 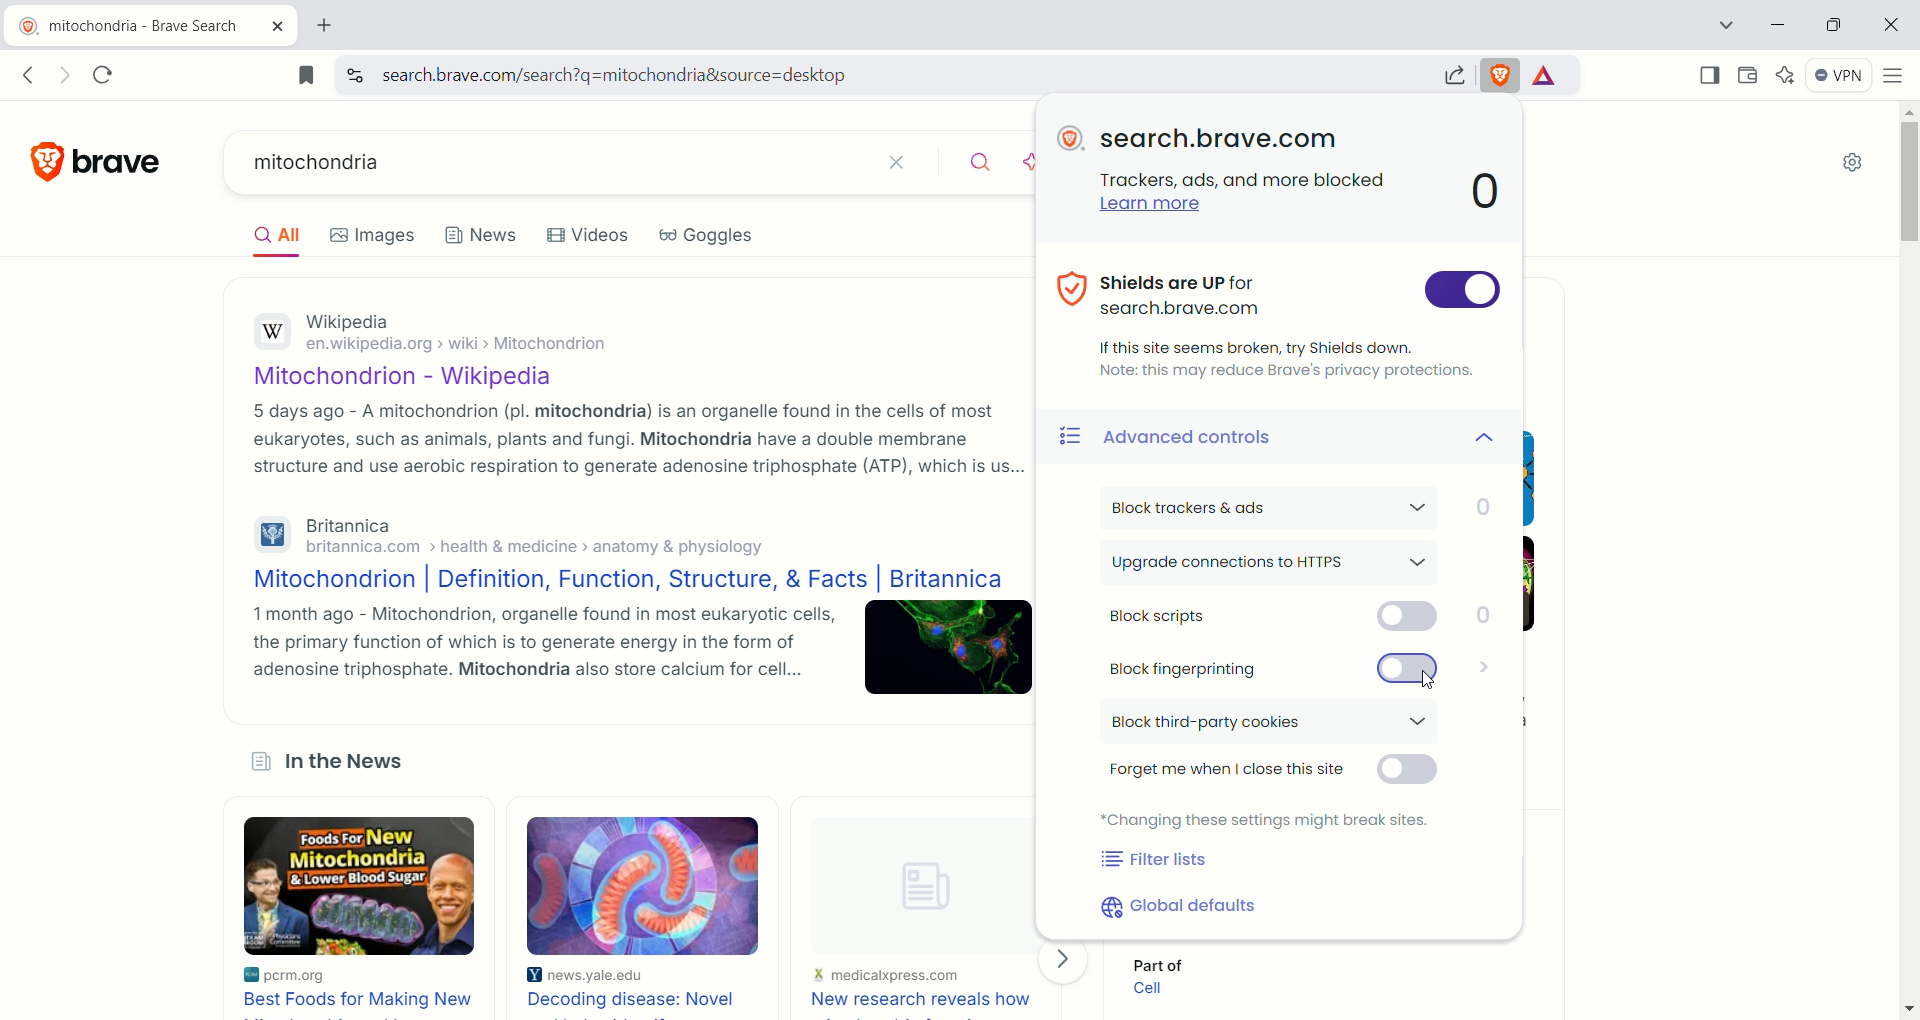 I want to click on Image, so click(x=642, y=885).